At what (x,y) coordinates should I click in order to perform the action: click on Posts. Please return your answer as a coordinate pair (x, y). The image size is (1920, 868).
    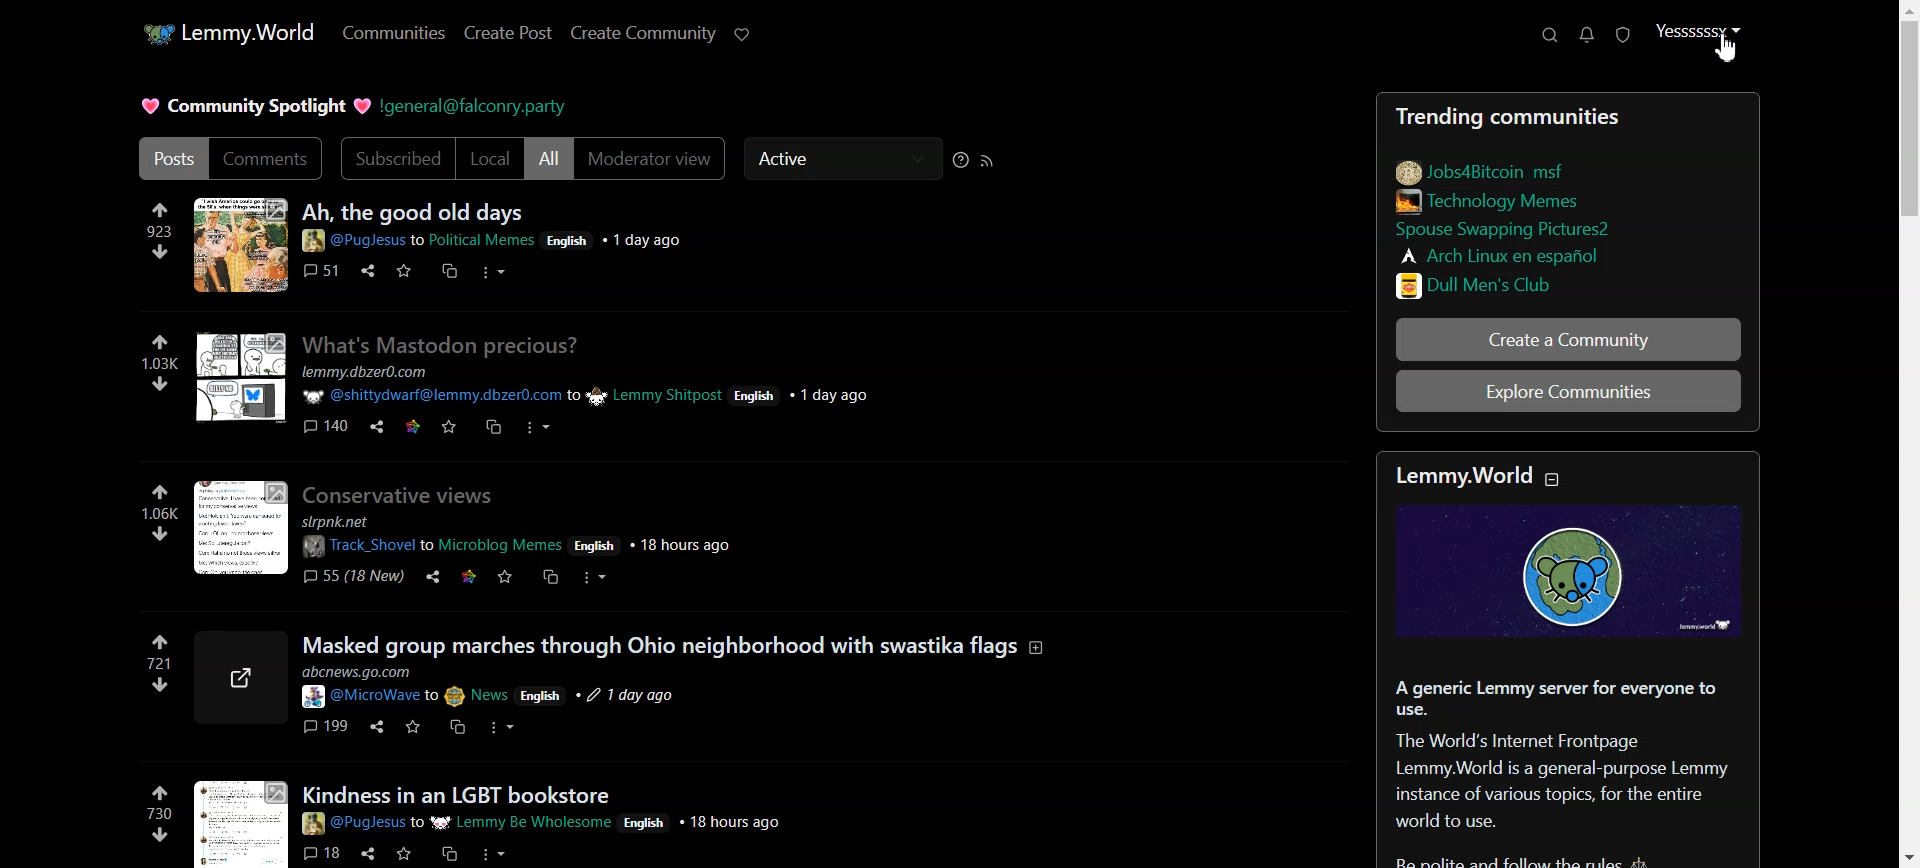
    Looking at the image, I should click on (416, 211).